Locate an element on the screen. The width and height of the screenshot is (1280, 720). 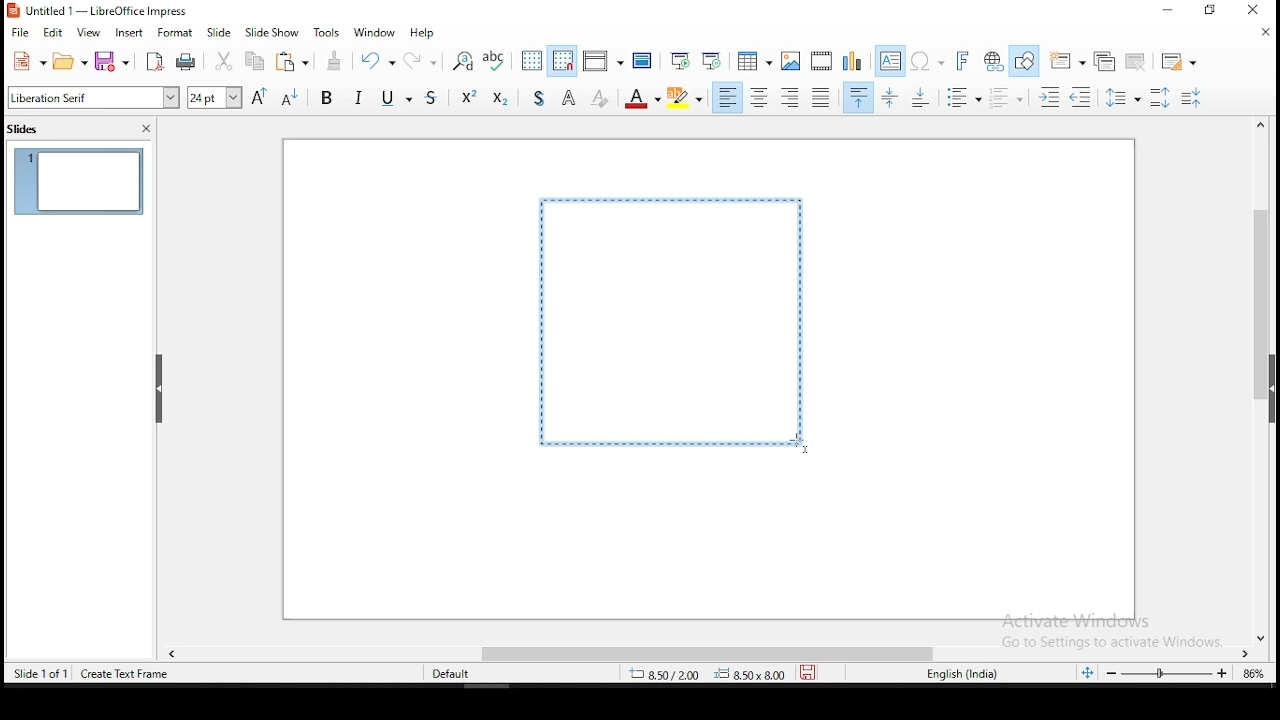
redo is located at coordinates (423, 59).